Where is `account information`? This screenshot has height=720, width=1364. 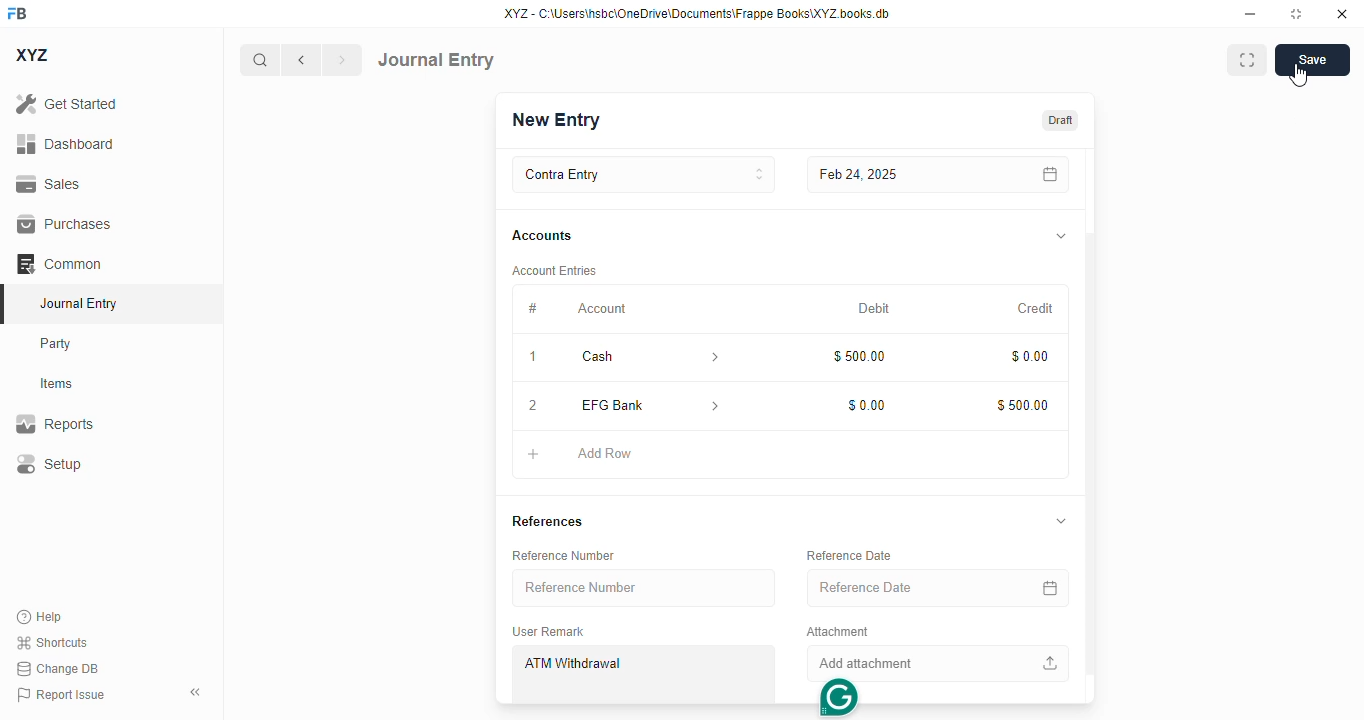 account information is located at coordinates (714, 405).